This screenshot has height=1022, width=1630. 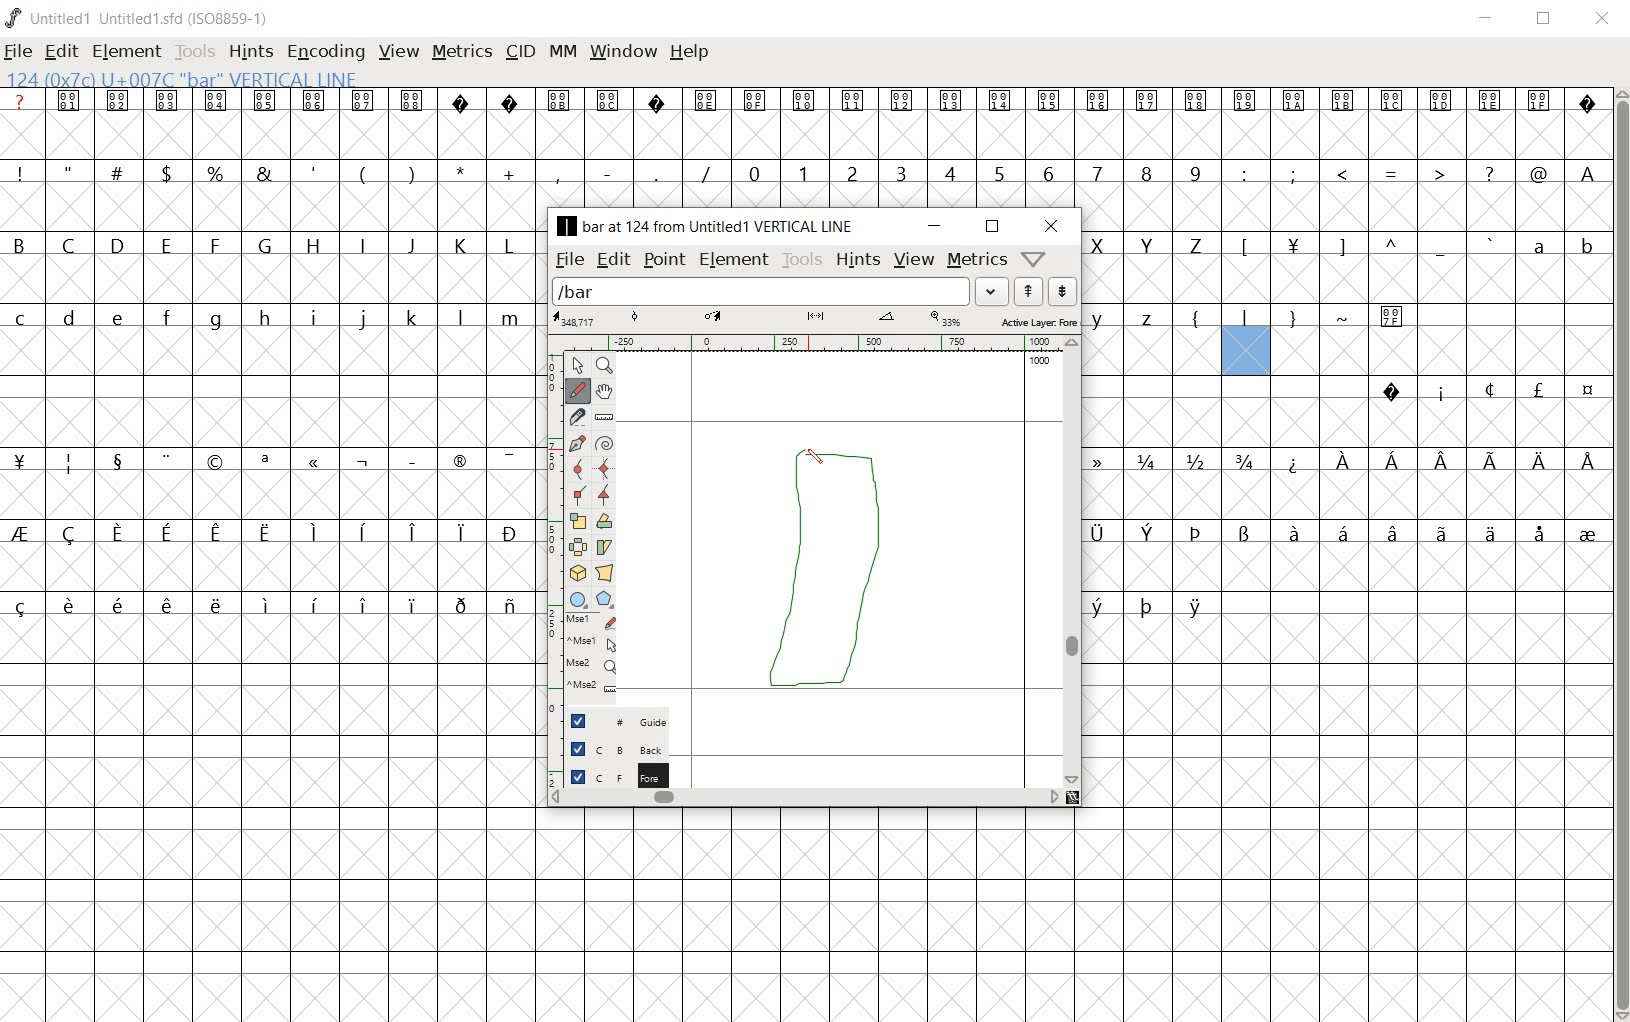 I want to click on background, so click(x=607, y=748).